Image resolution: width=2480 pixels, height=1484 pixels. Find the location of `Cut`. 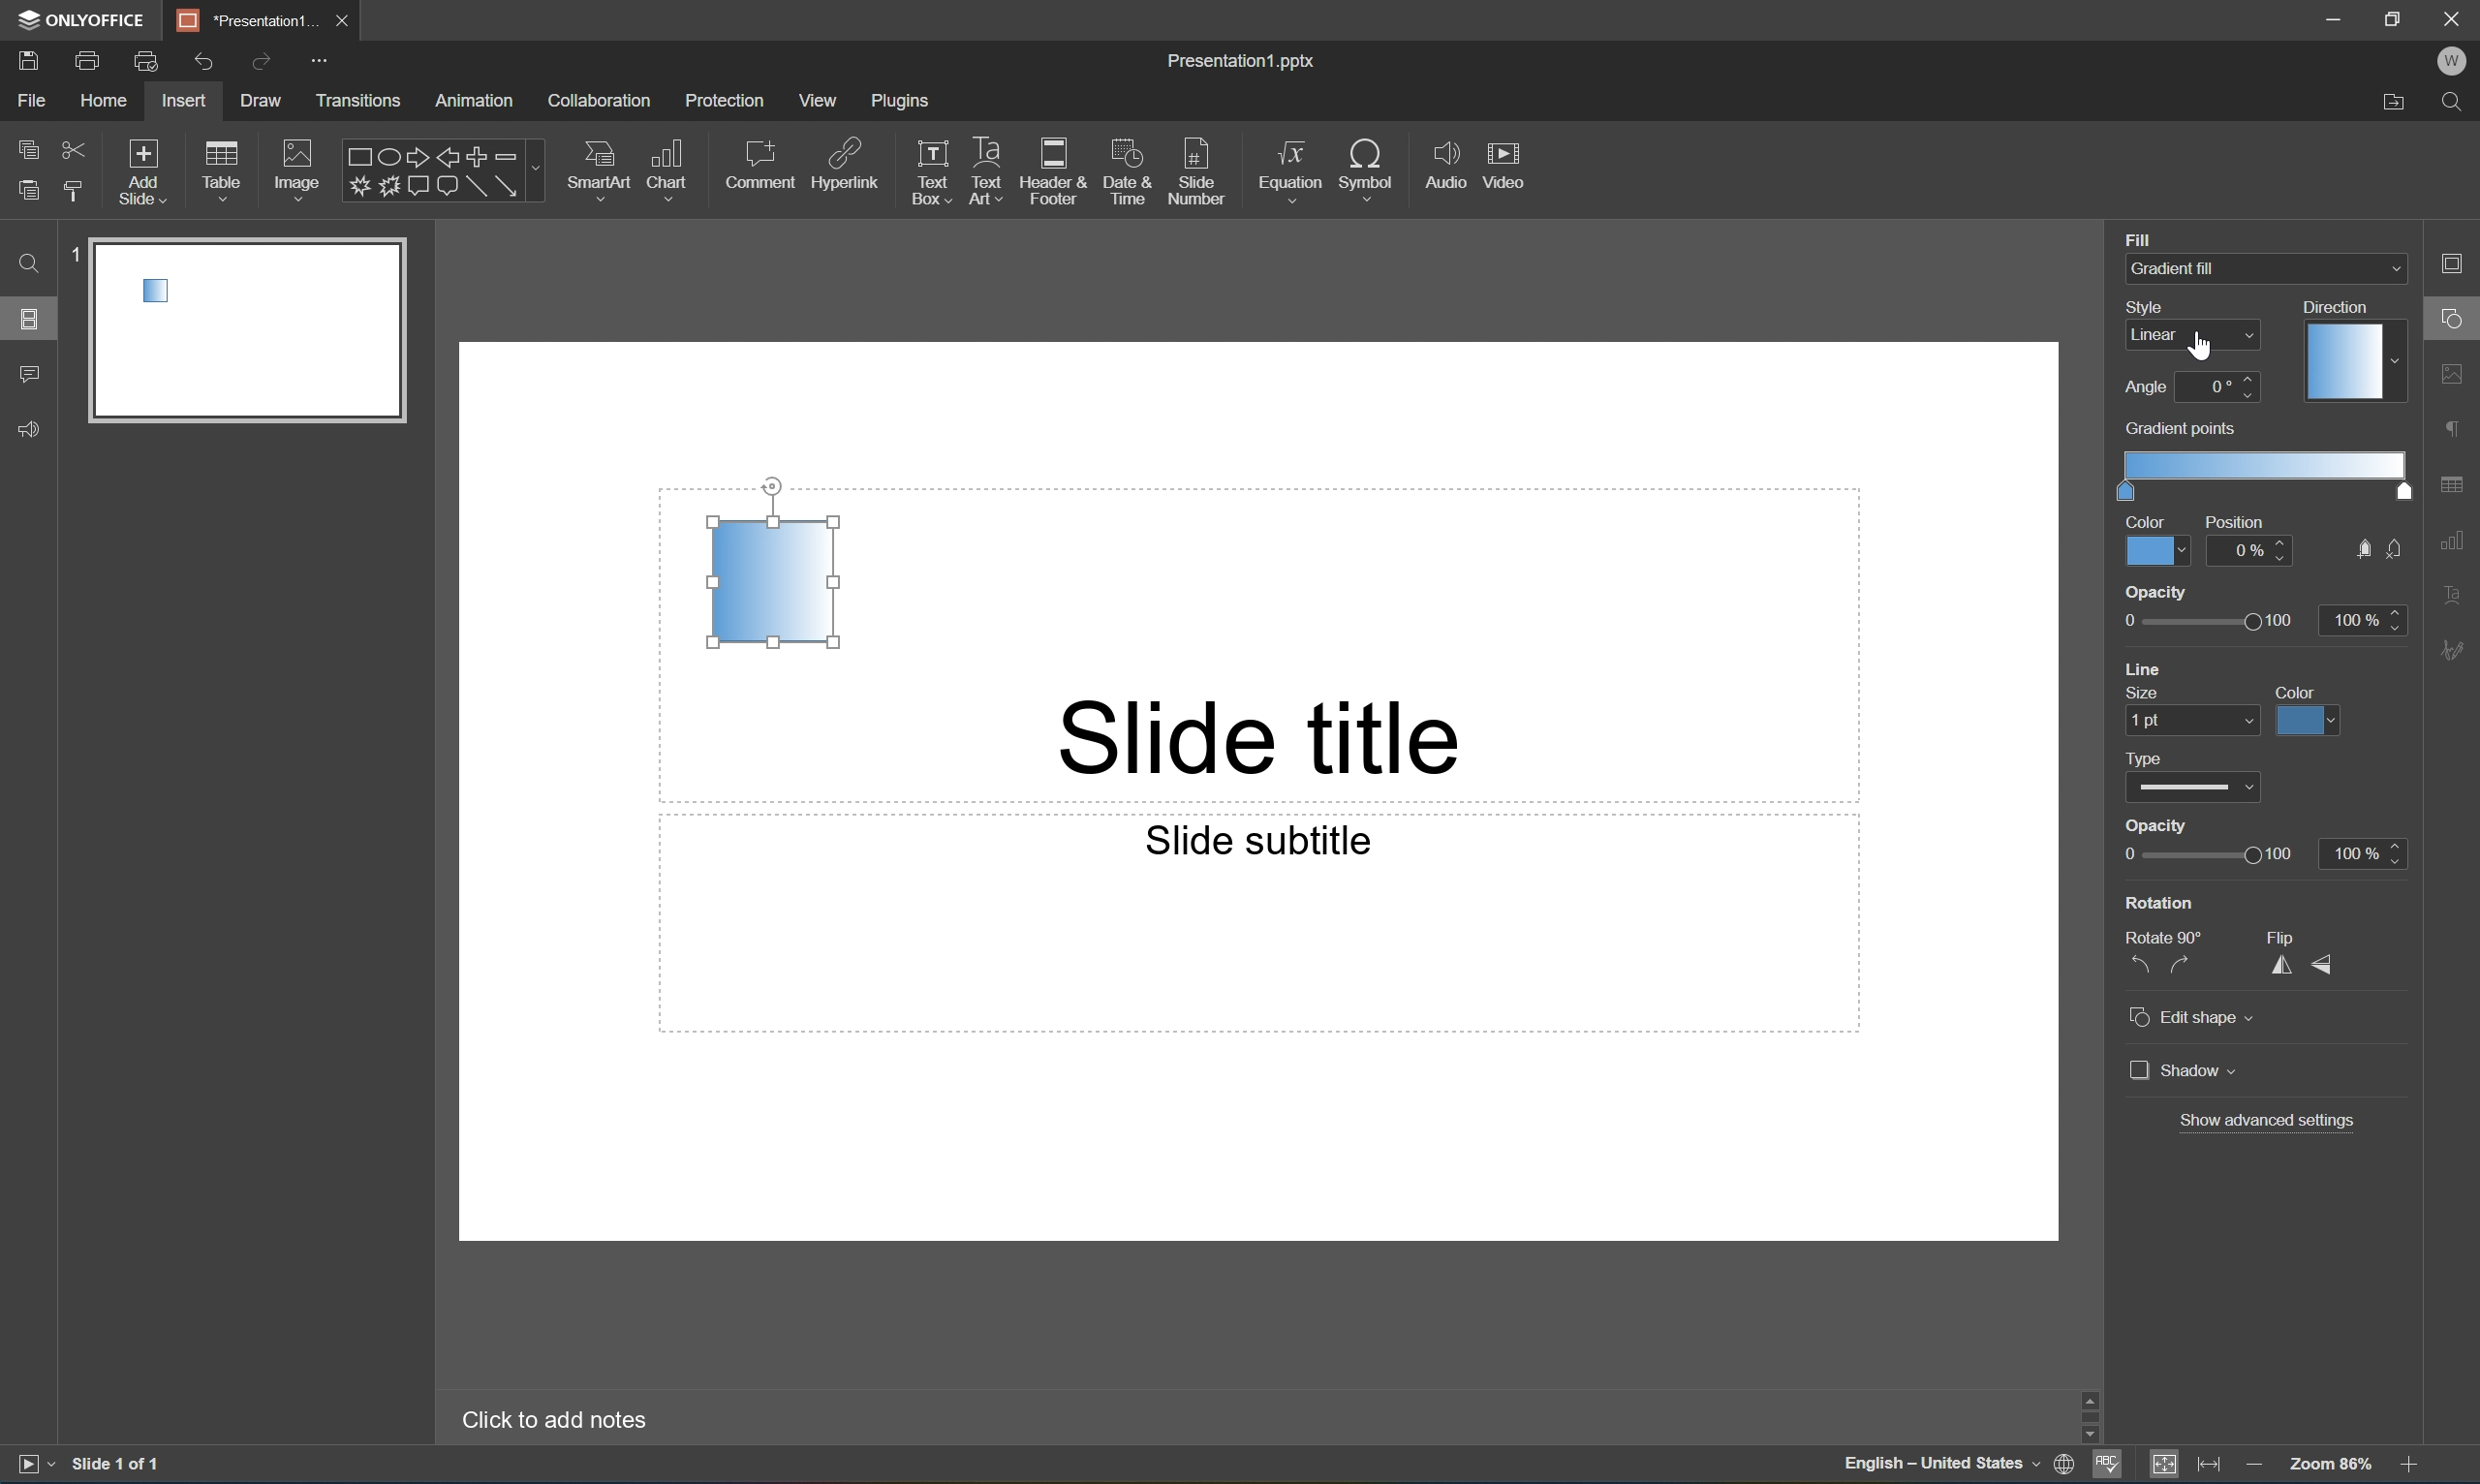

Cut is located at coordinates (75, 148).